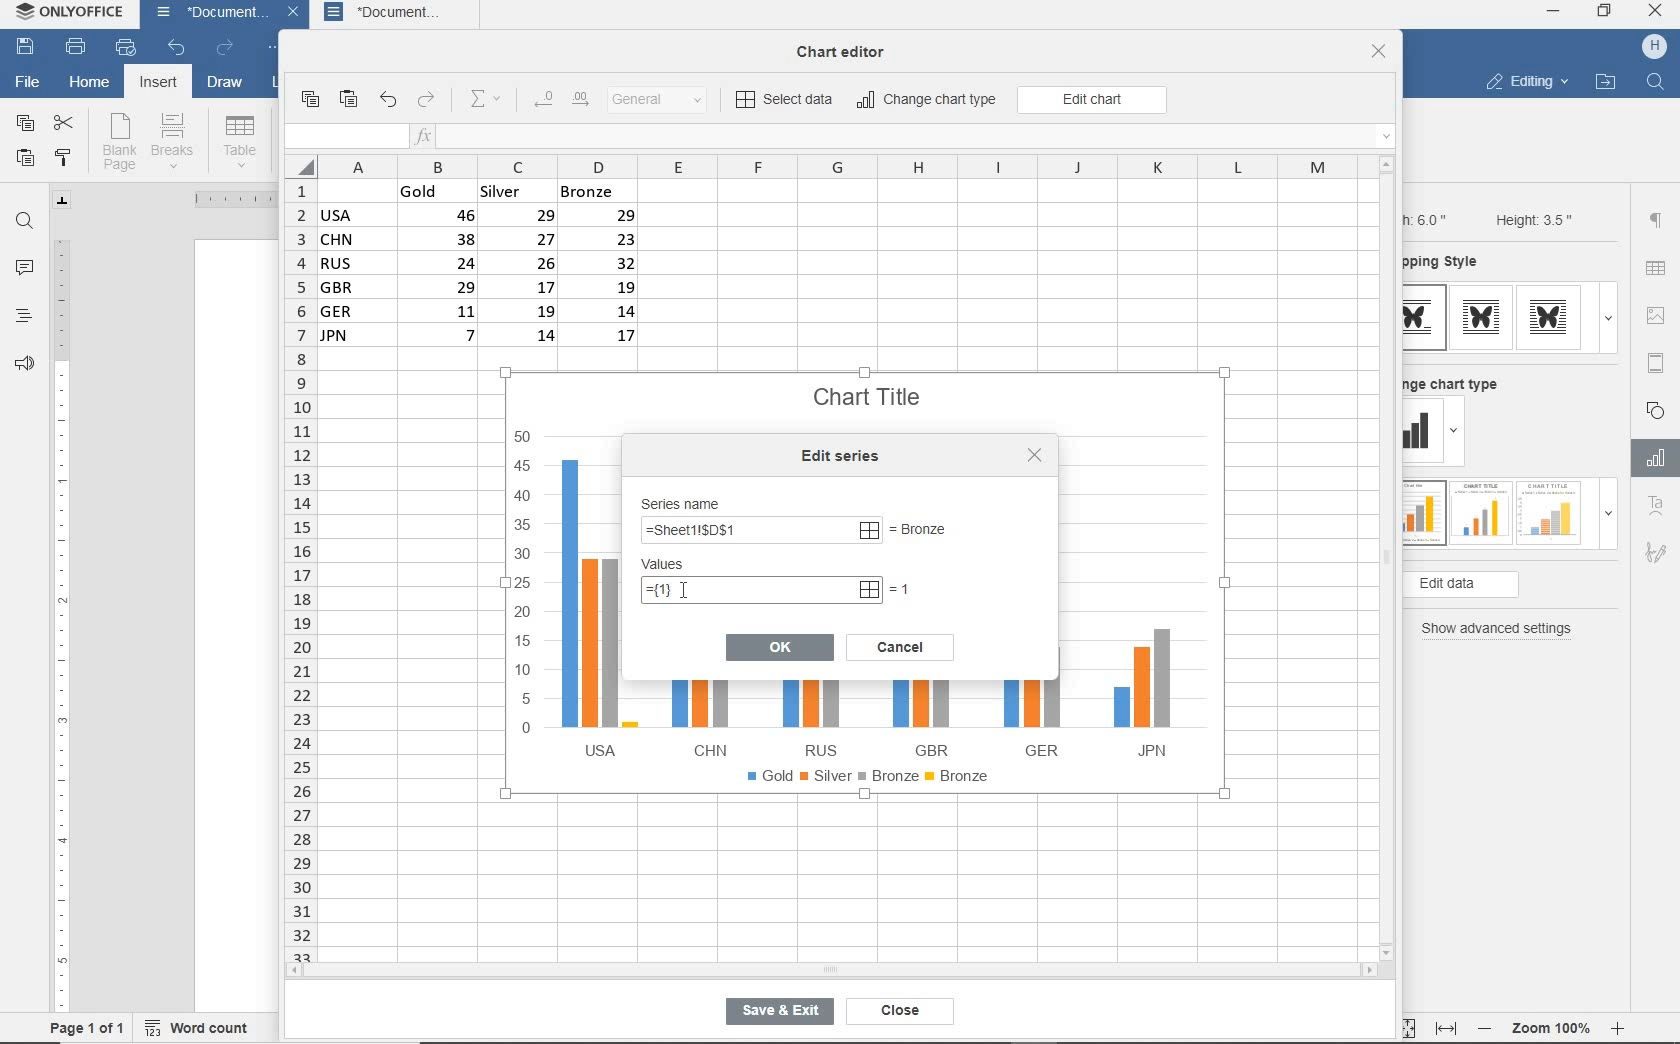  Describe the element at coordinates (524, 585) in the screenshot. I see `y axis values` at that location.